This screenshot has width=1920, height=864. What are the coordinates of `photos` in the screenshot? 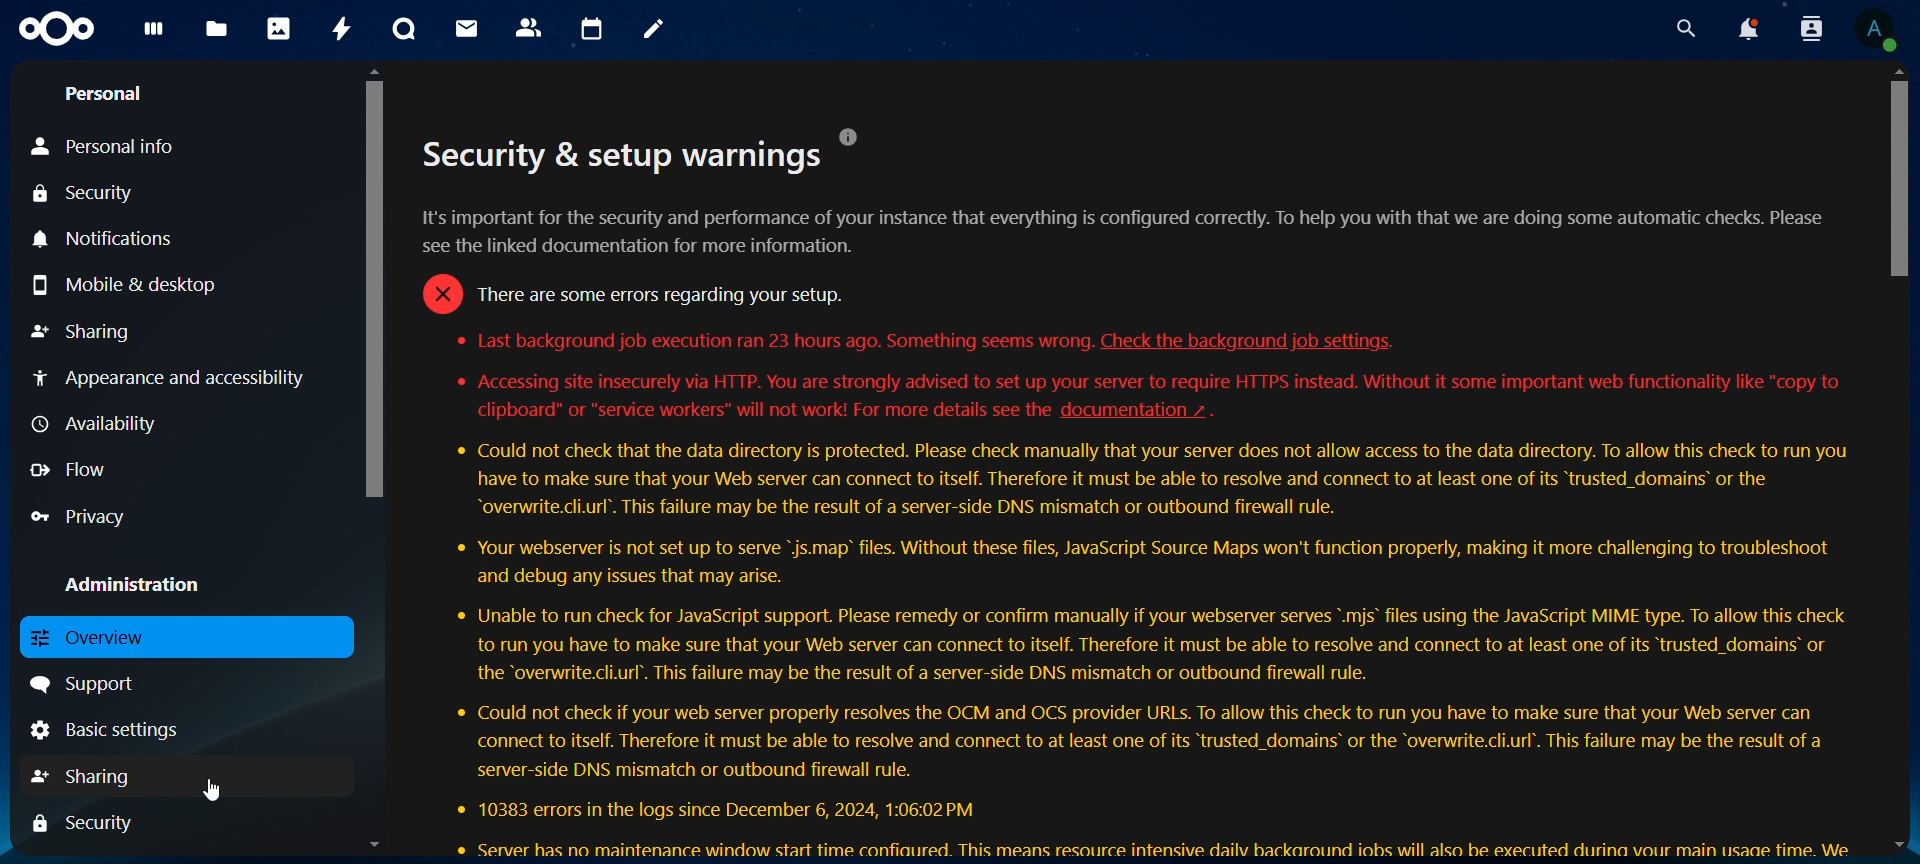 It's located at (278, 27).